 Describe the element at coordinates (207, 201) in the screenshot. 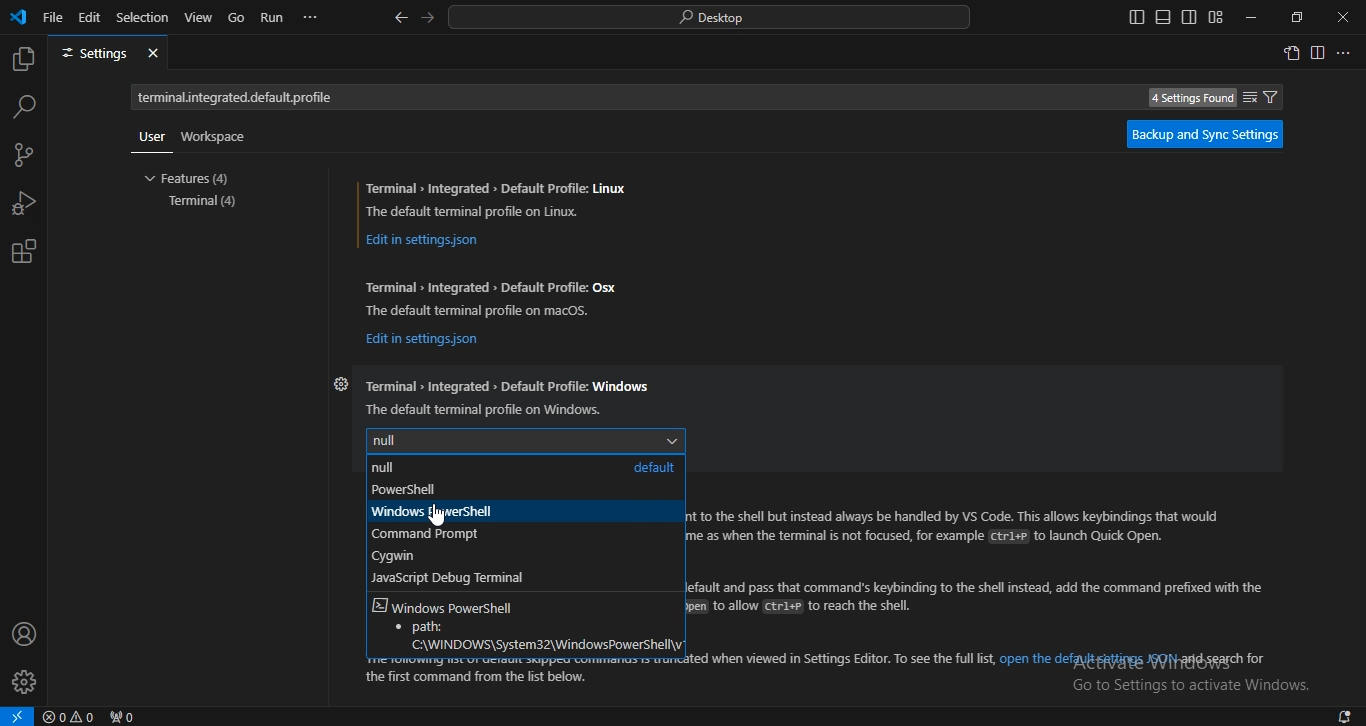

I see `terminal` at that location.